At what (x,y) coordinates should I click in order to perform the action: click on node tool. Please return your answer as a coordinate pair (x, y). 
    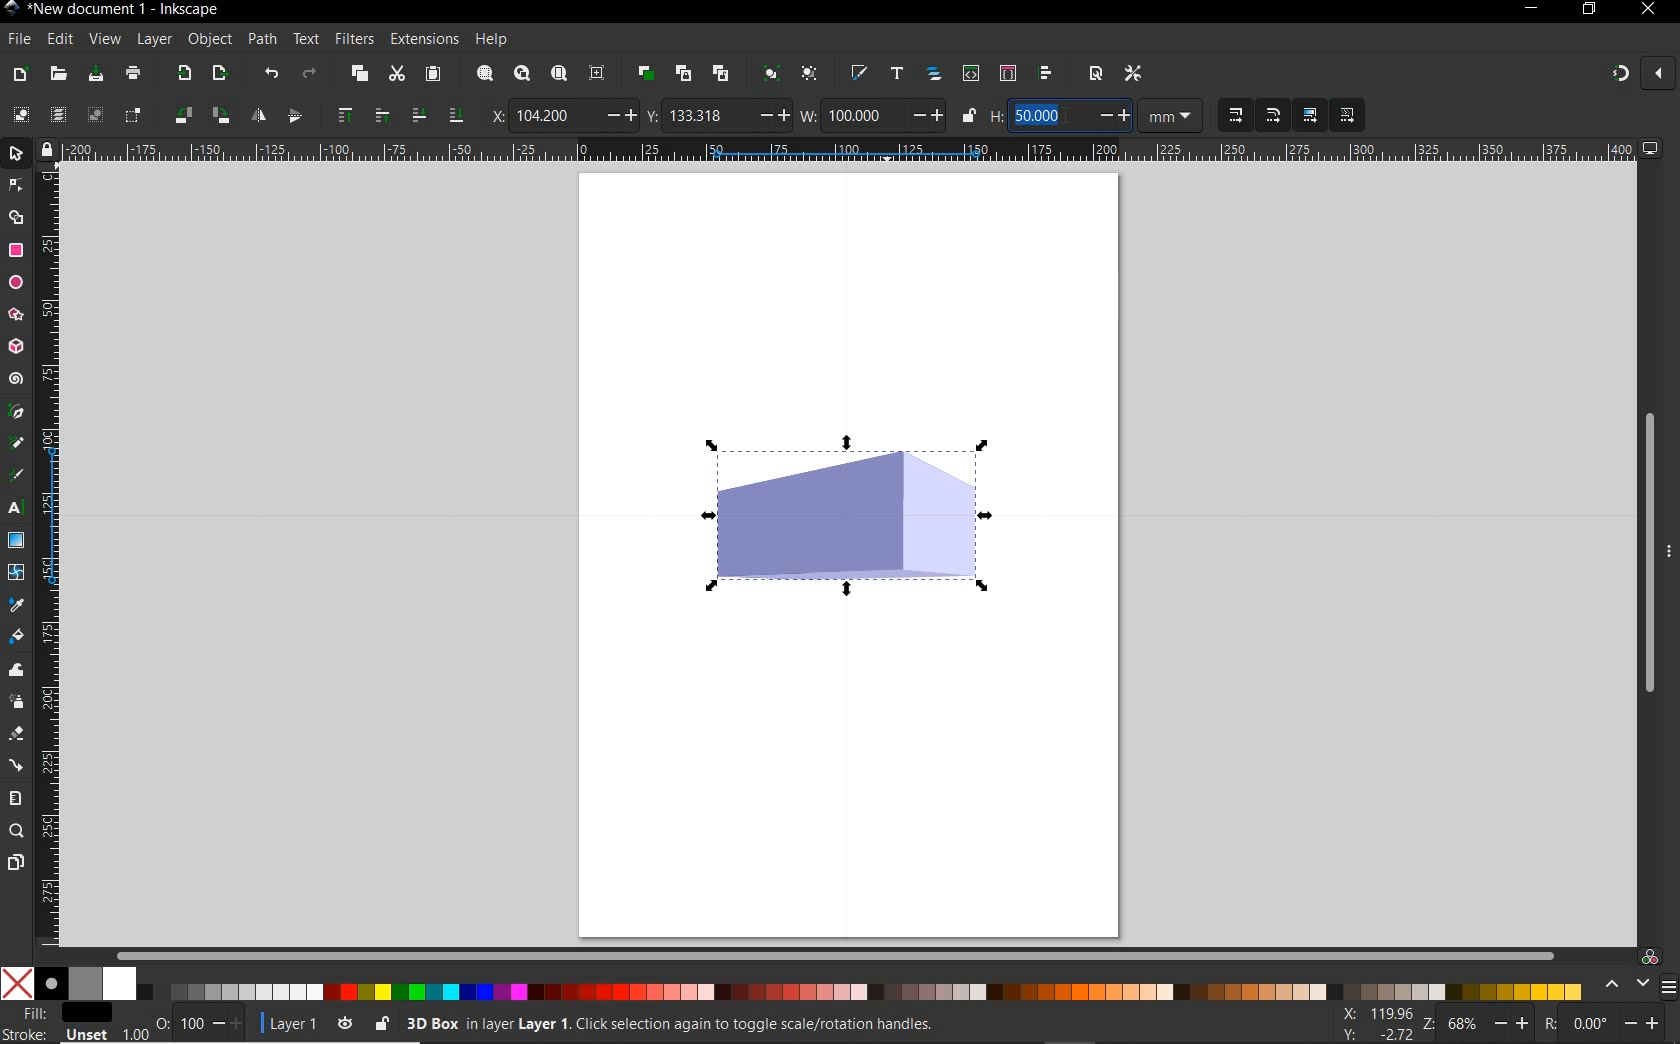
    Looking at the image, I should click on (16, 186).